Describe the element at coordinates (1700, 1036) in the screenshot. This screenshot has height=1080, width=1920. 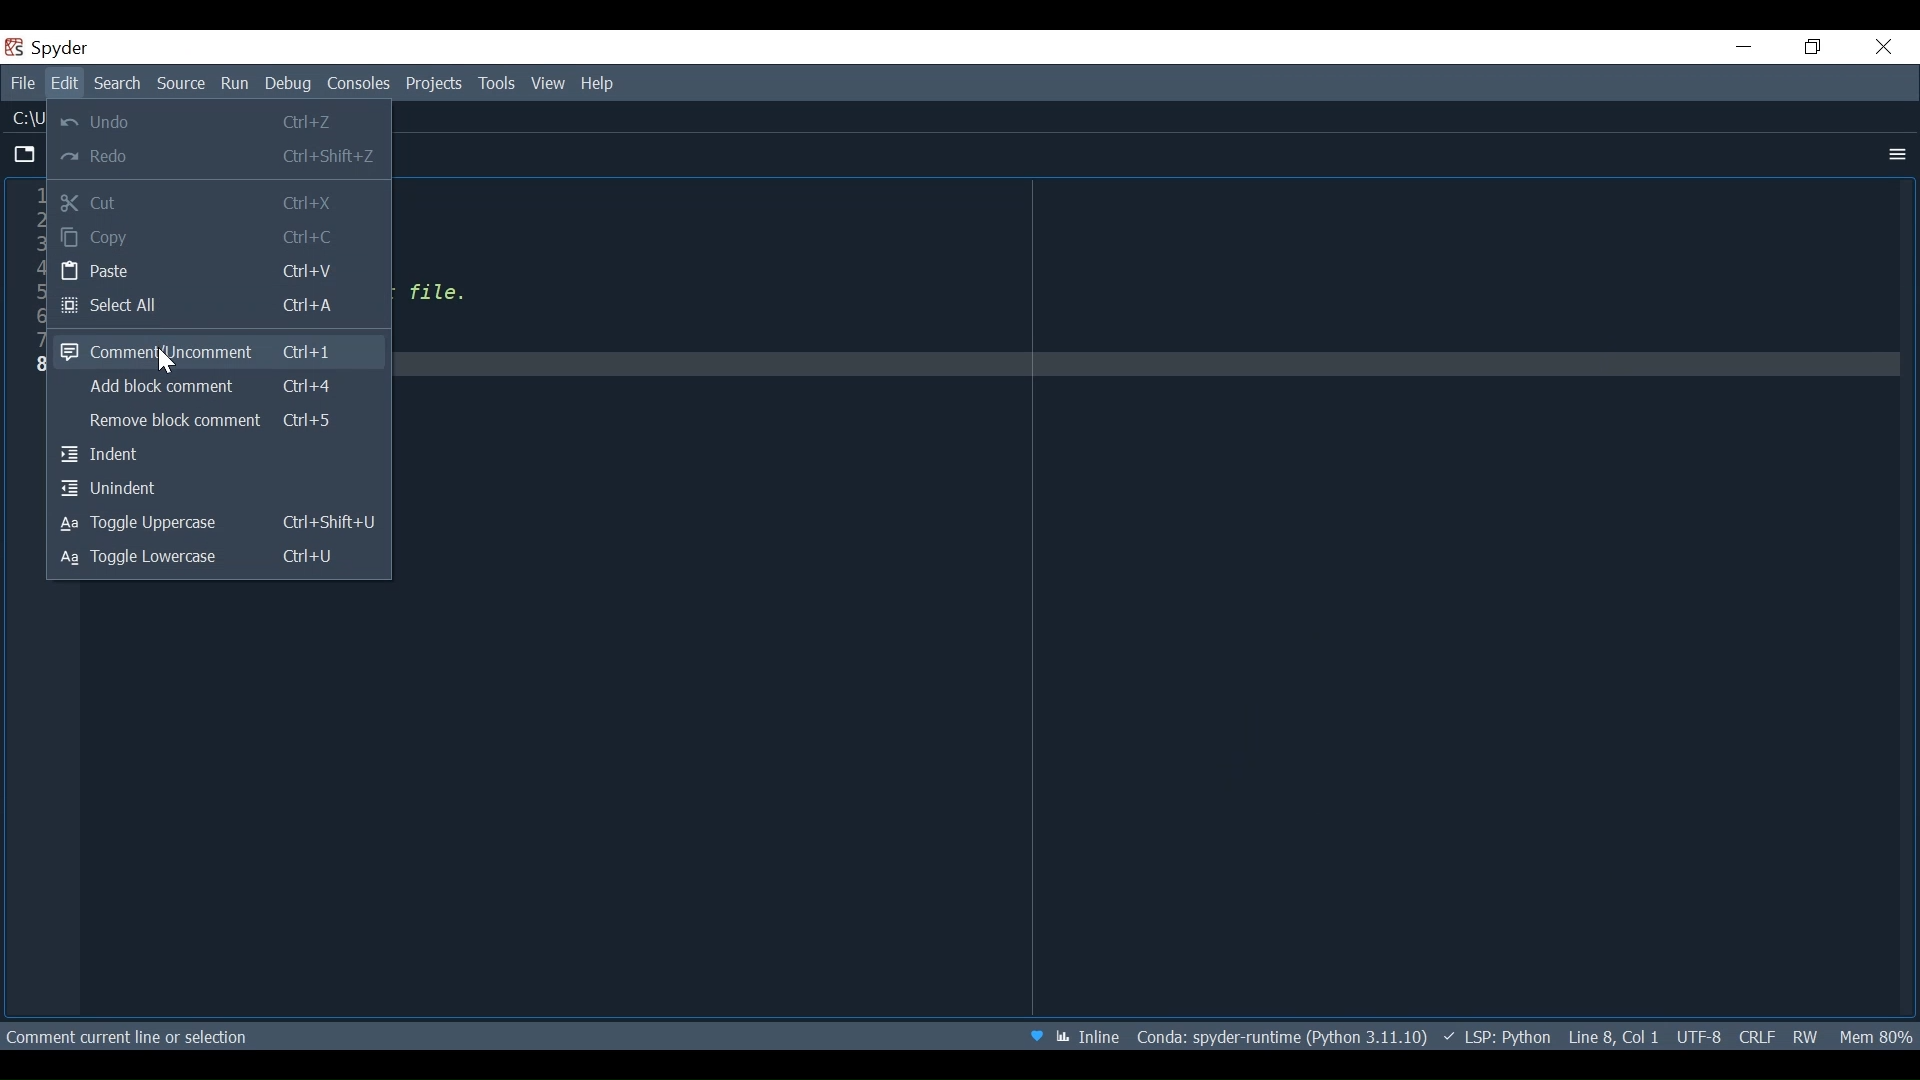
I see `File Encoding` at that location.